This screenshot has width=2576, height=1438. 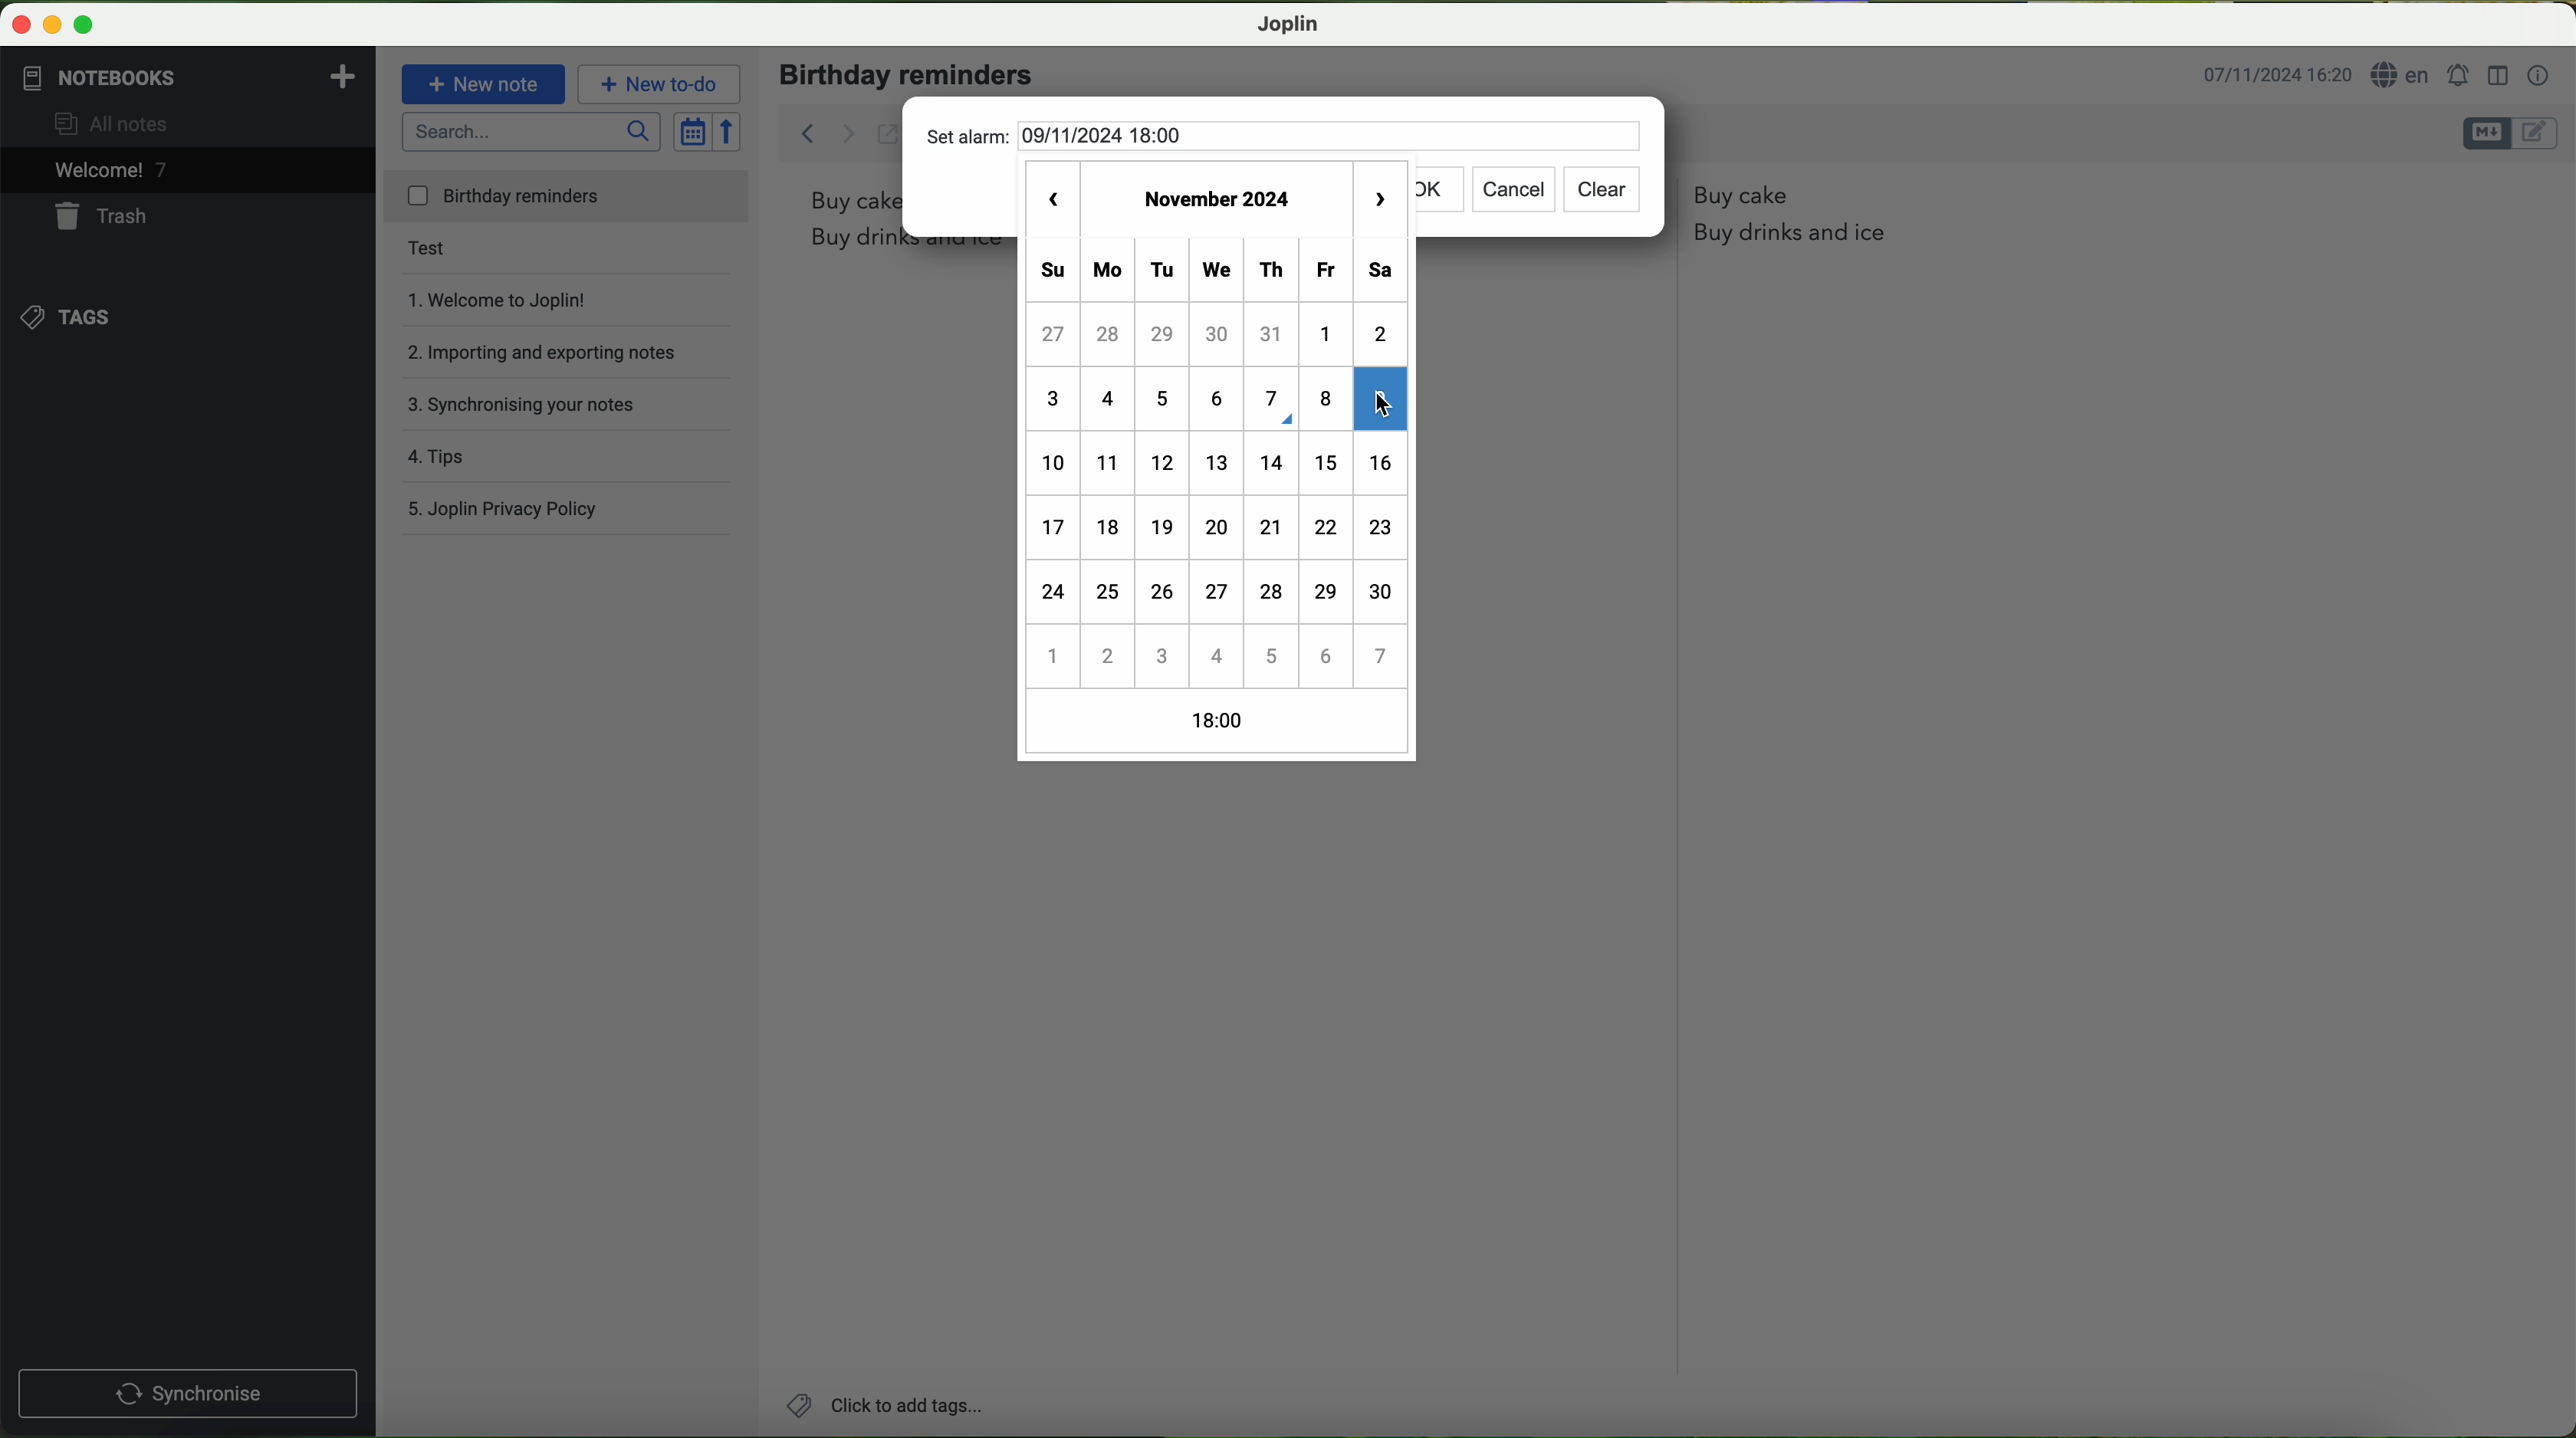 I want to click on welcome 6, so click(x=113, y=171).